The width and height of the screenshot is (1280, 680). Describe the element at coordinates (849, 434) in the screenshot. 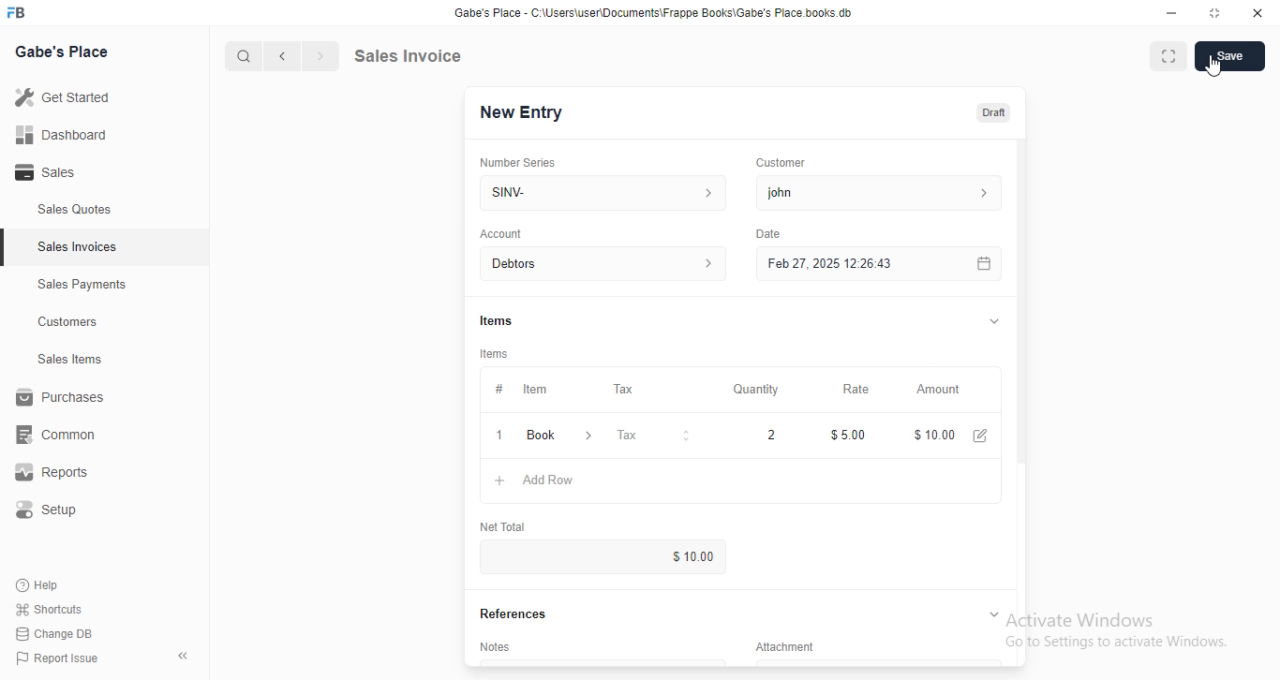

I see `$5.00` at that location.